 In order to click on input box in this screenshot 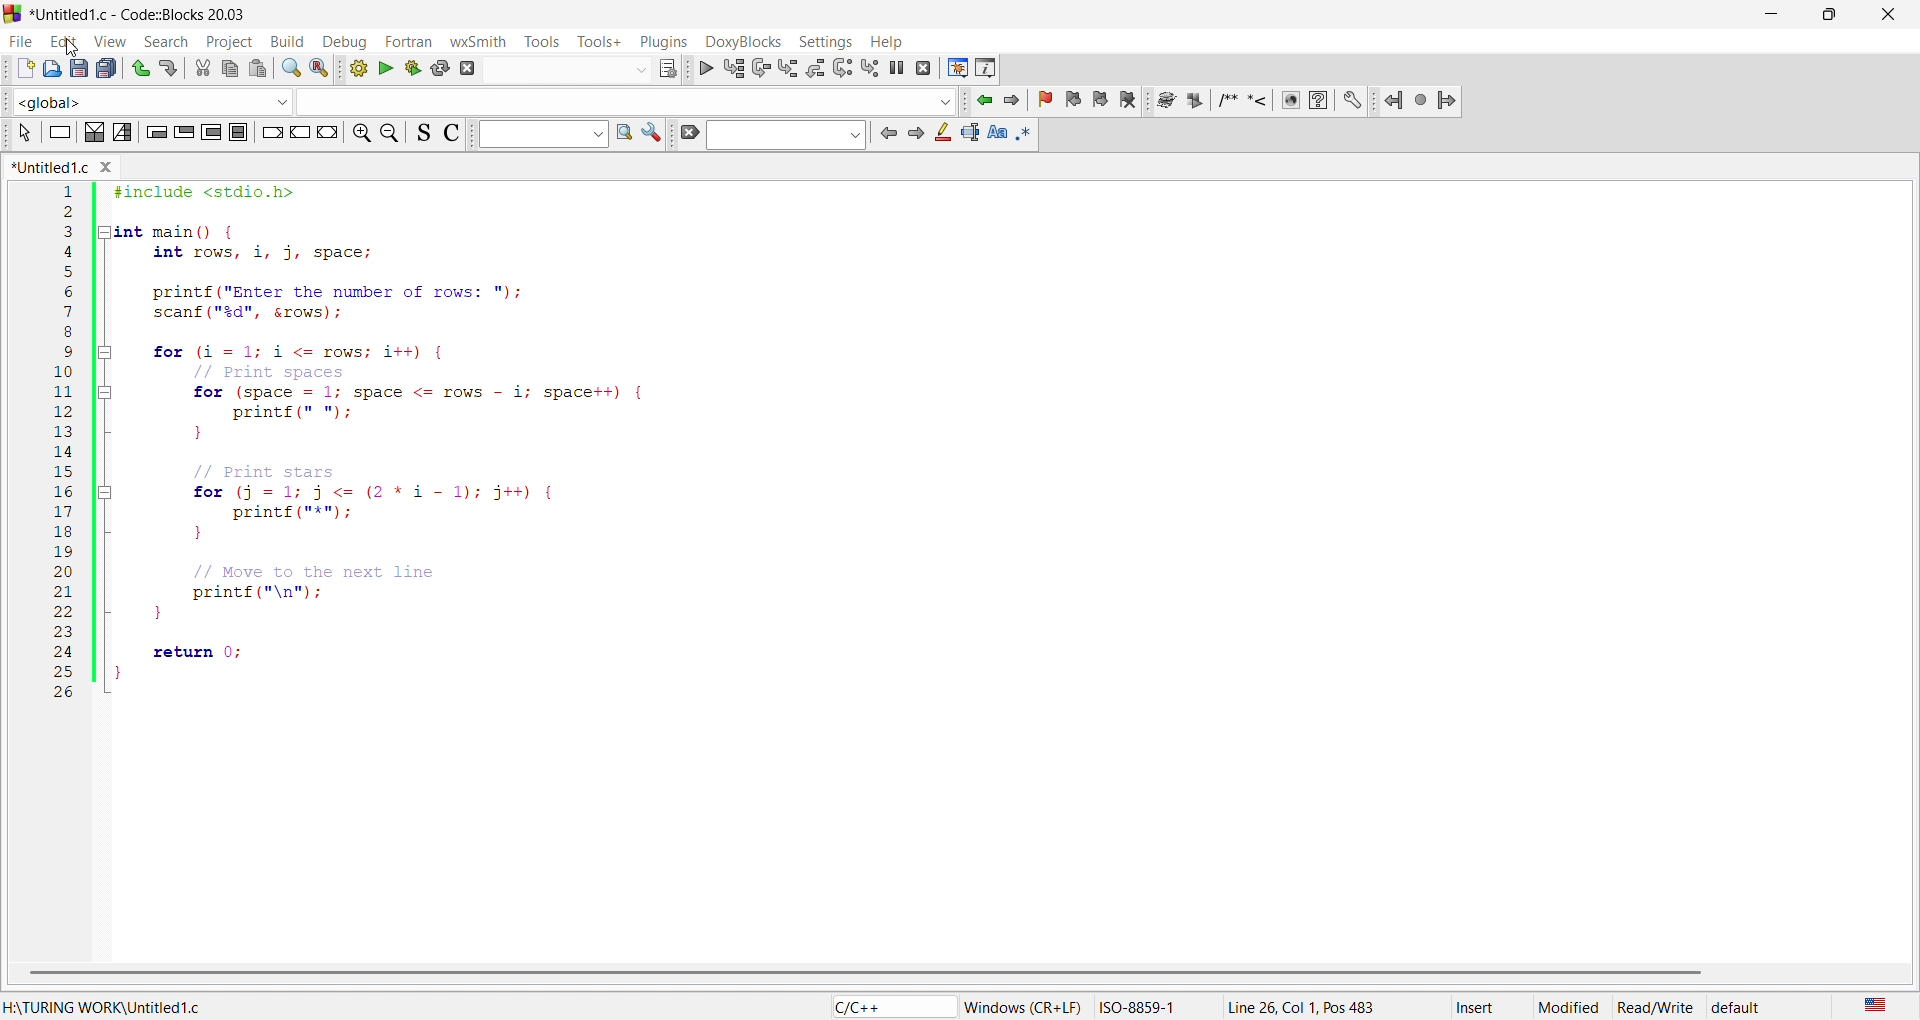, I will do `click(569, 69)`.